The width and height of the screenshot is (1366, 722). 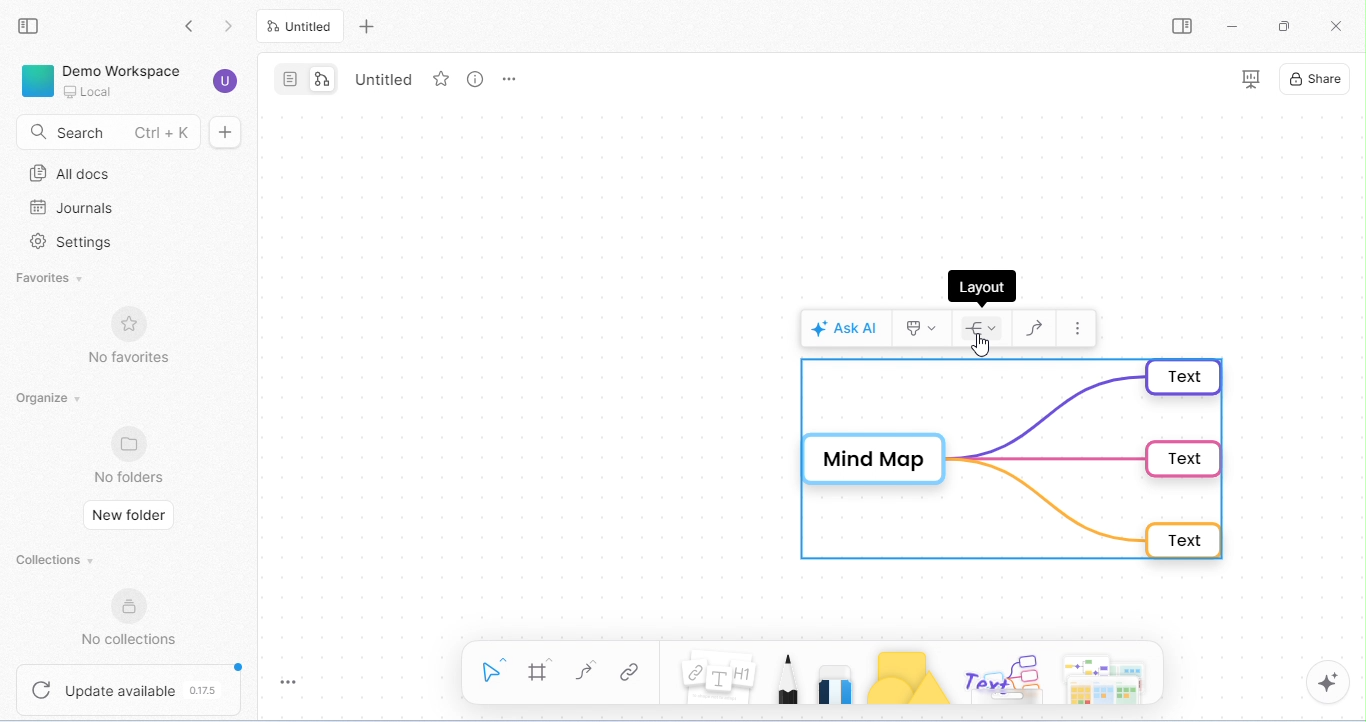 I want to click on no collections, so click(x=130, y=617).